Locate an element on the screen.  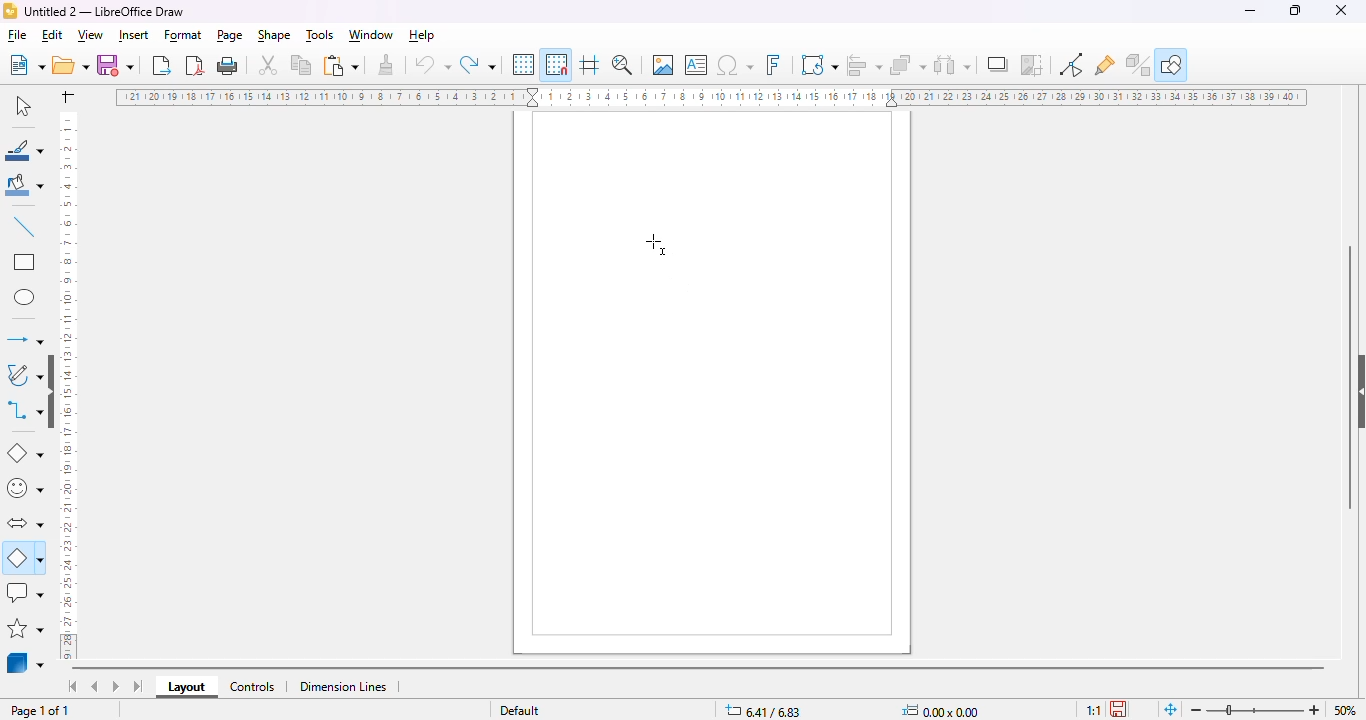
new is located at coordinates (26, 66).